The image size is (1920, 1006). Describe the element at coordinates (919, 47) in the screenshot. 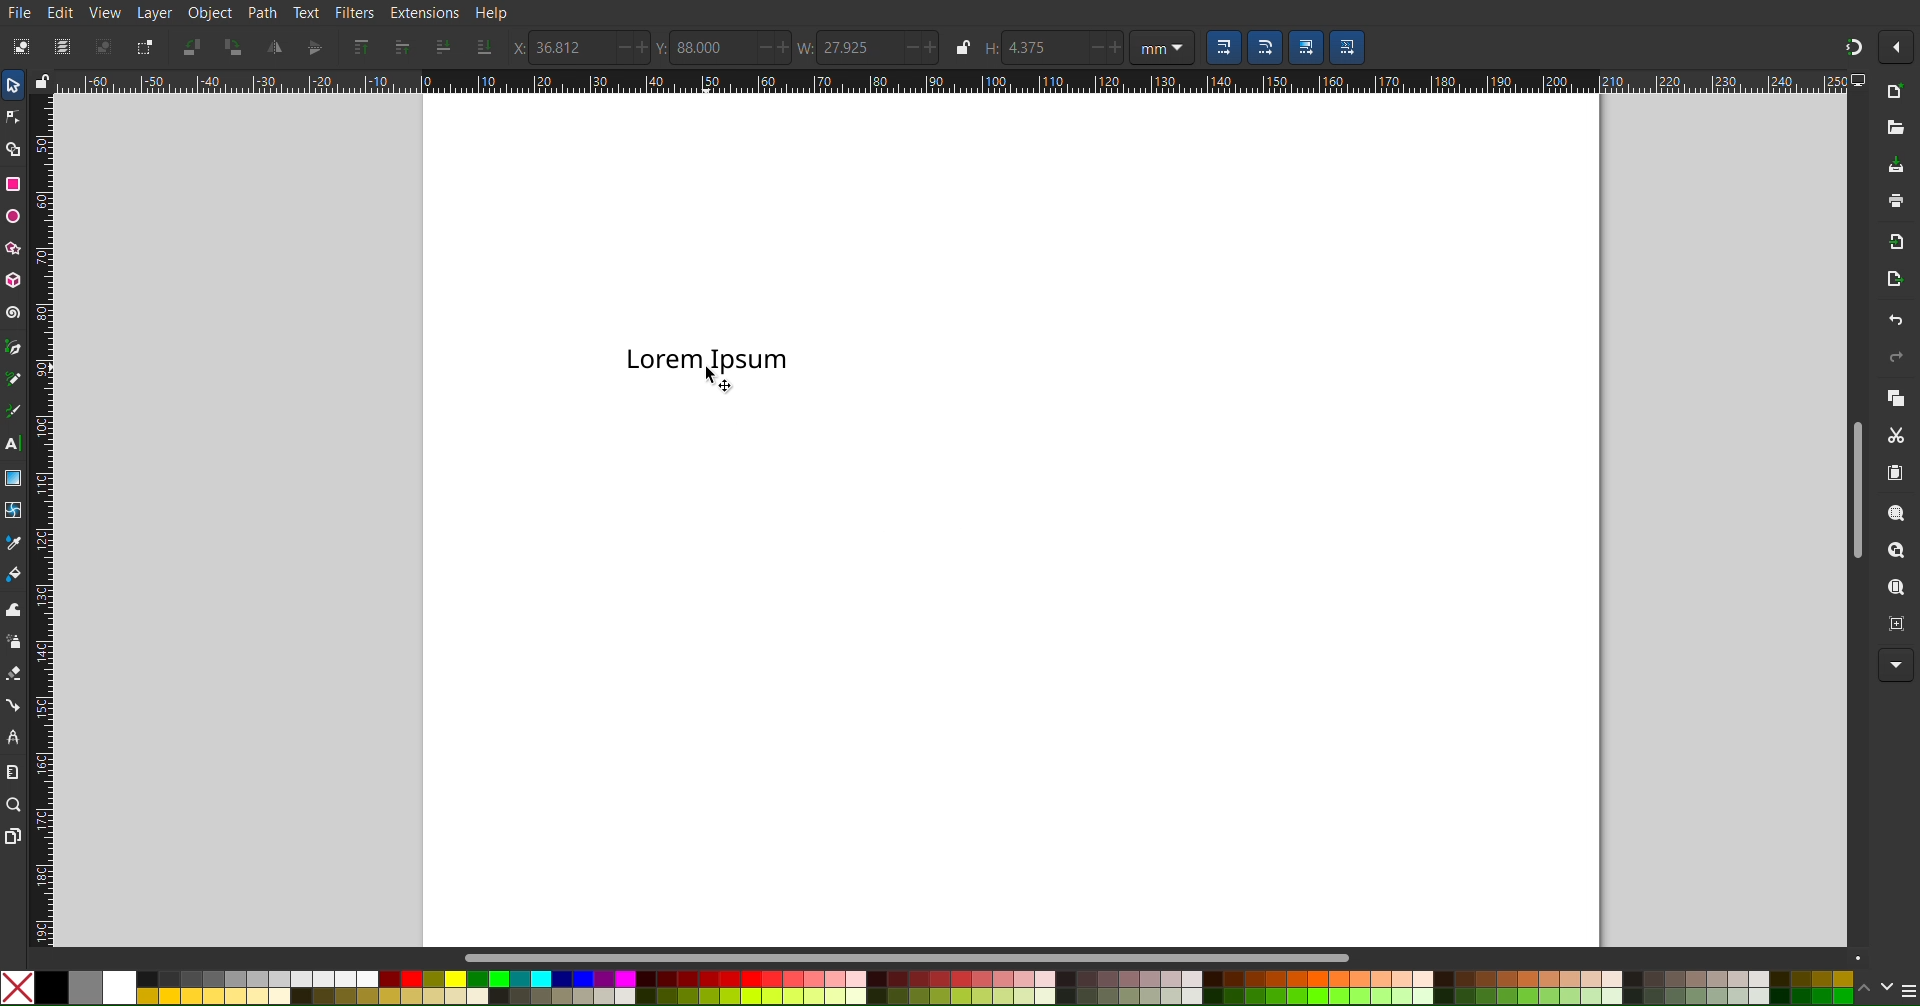

I see `increase/decrease` at that location.